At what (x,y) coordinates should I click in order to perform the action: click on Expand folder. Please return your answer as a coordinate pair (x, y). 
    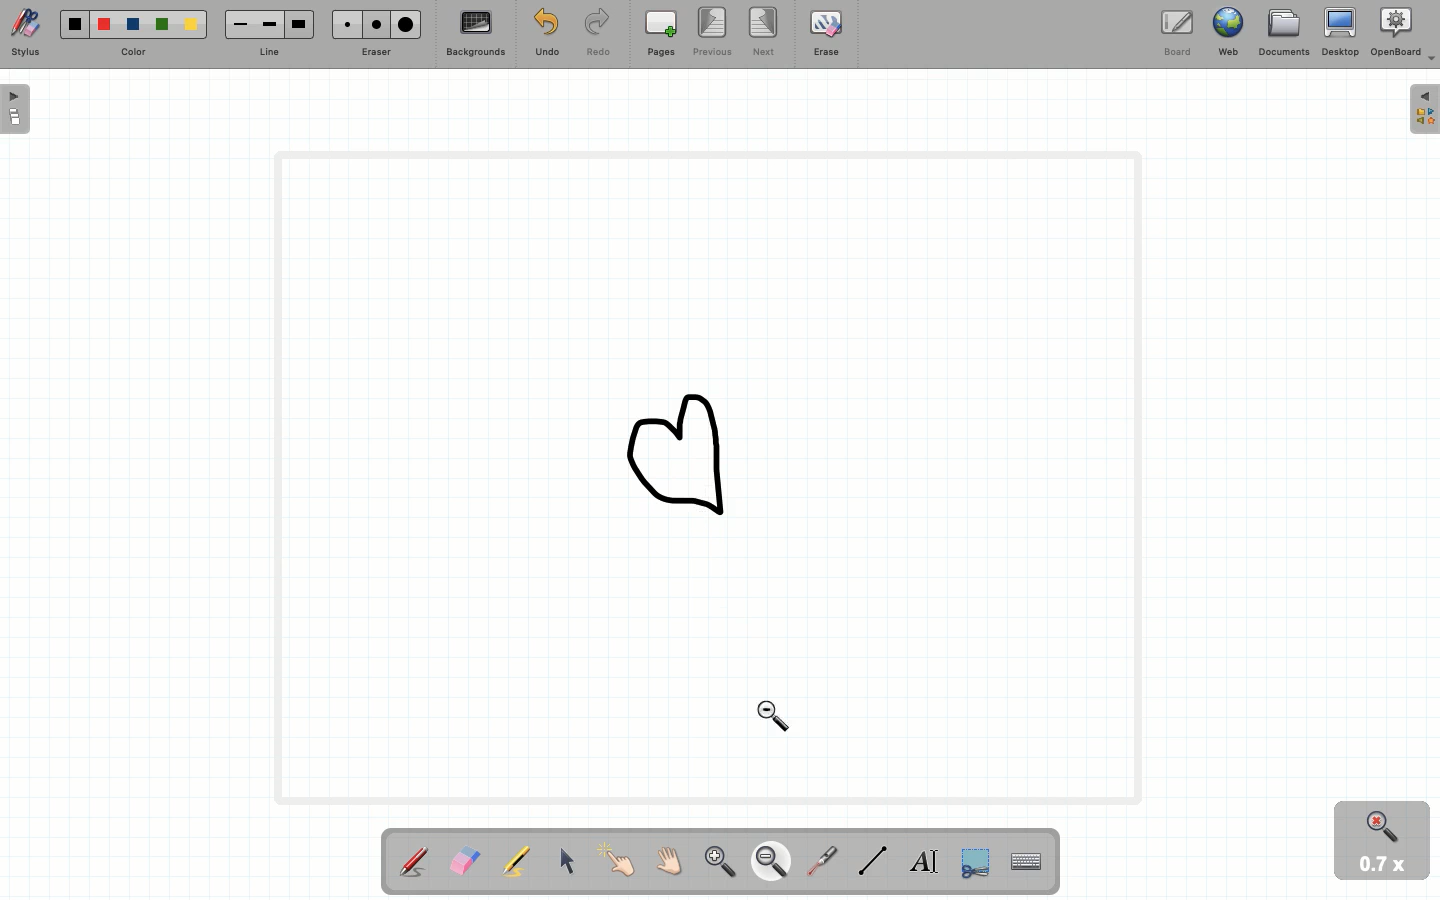
    Looking at the image, I should click on (1424, 110).